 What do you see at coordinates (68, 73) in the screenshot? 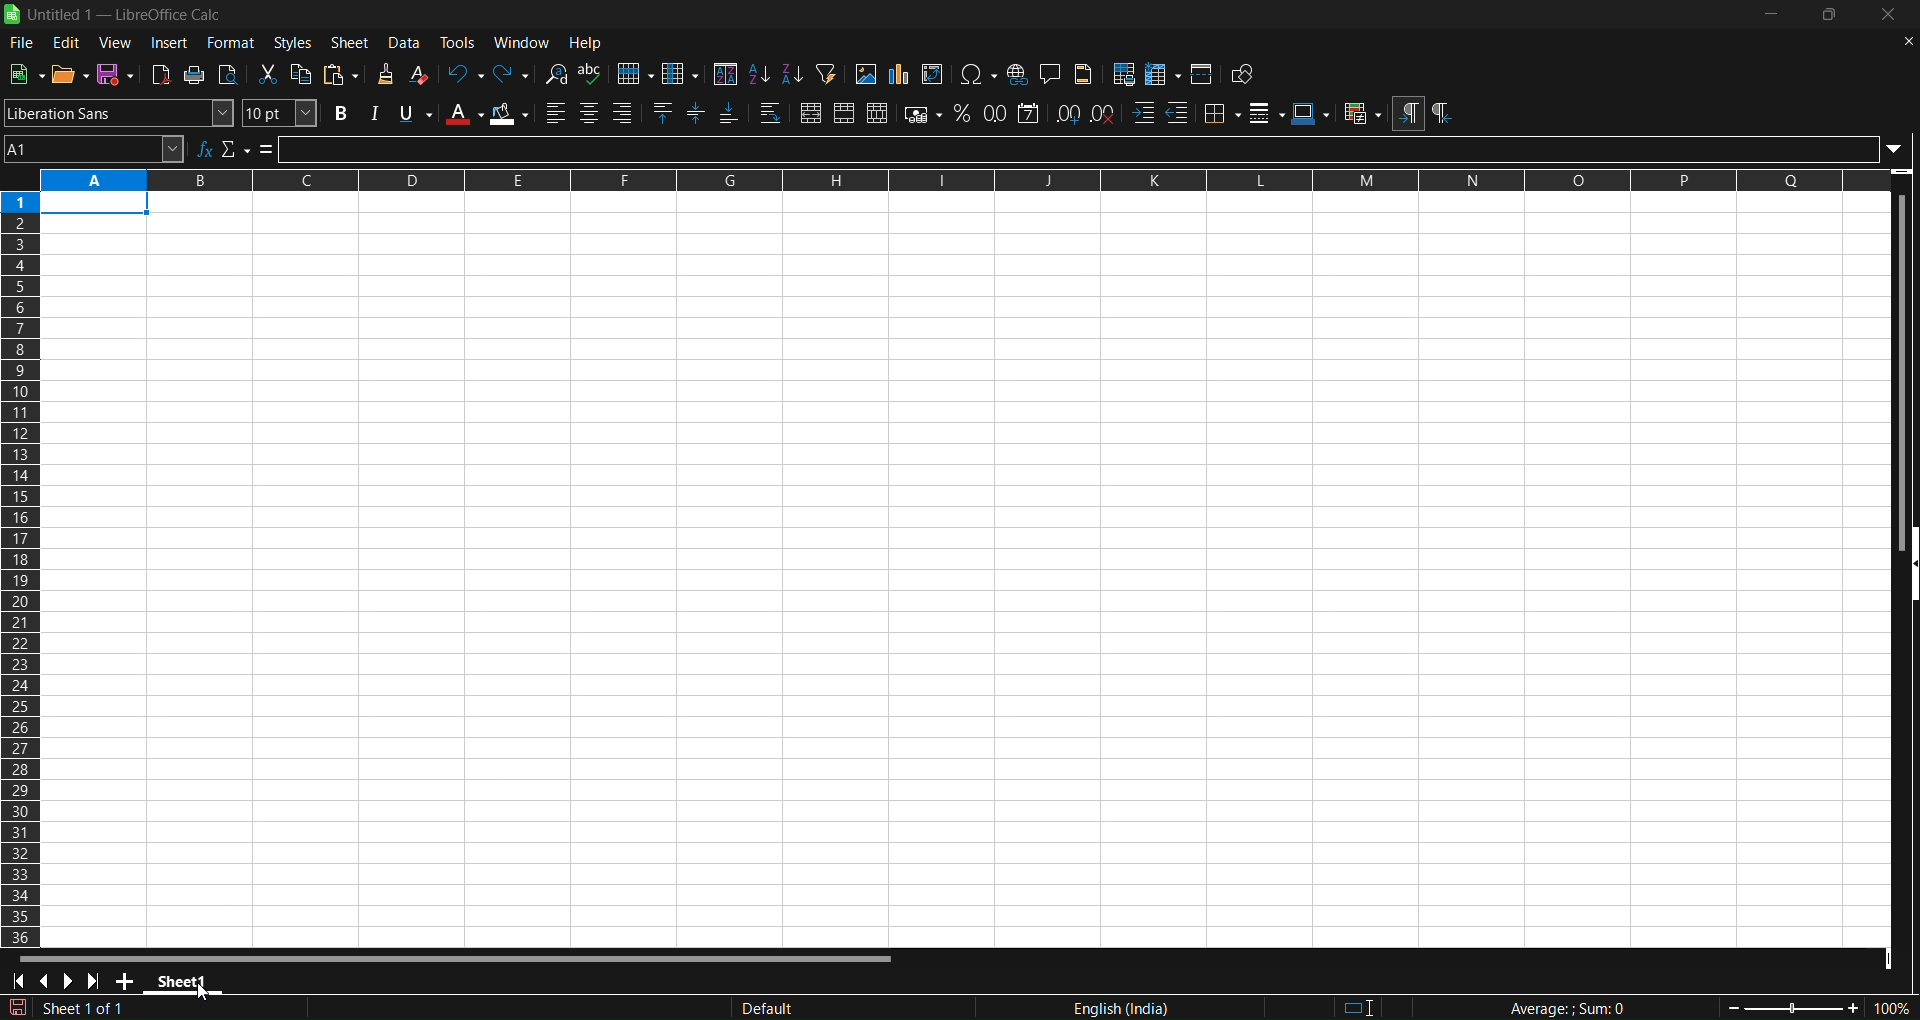
I see `open` at bounding box center [68, 73].